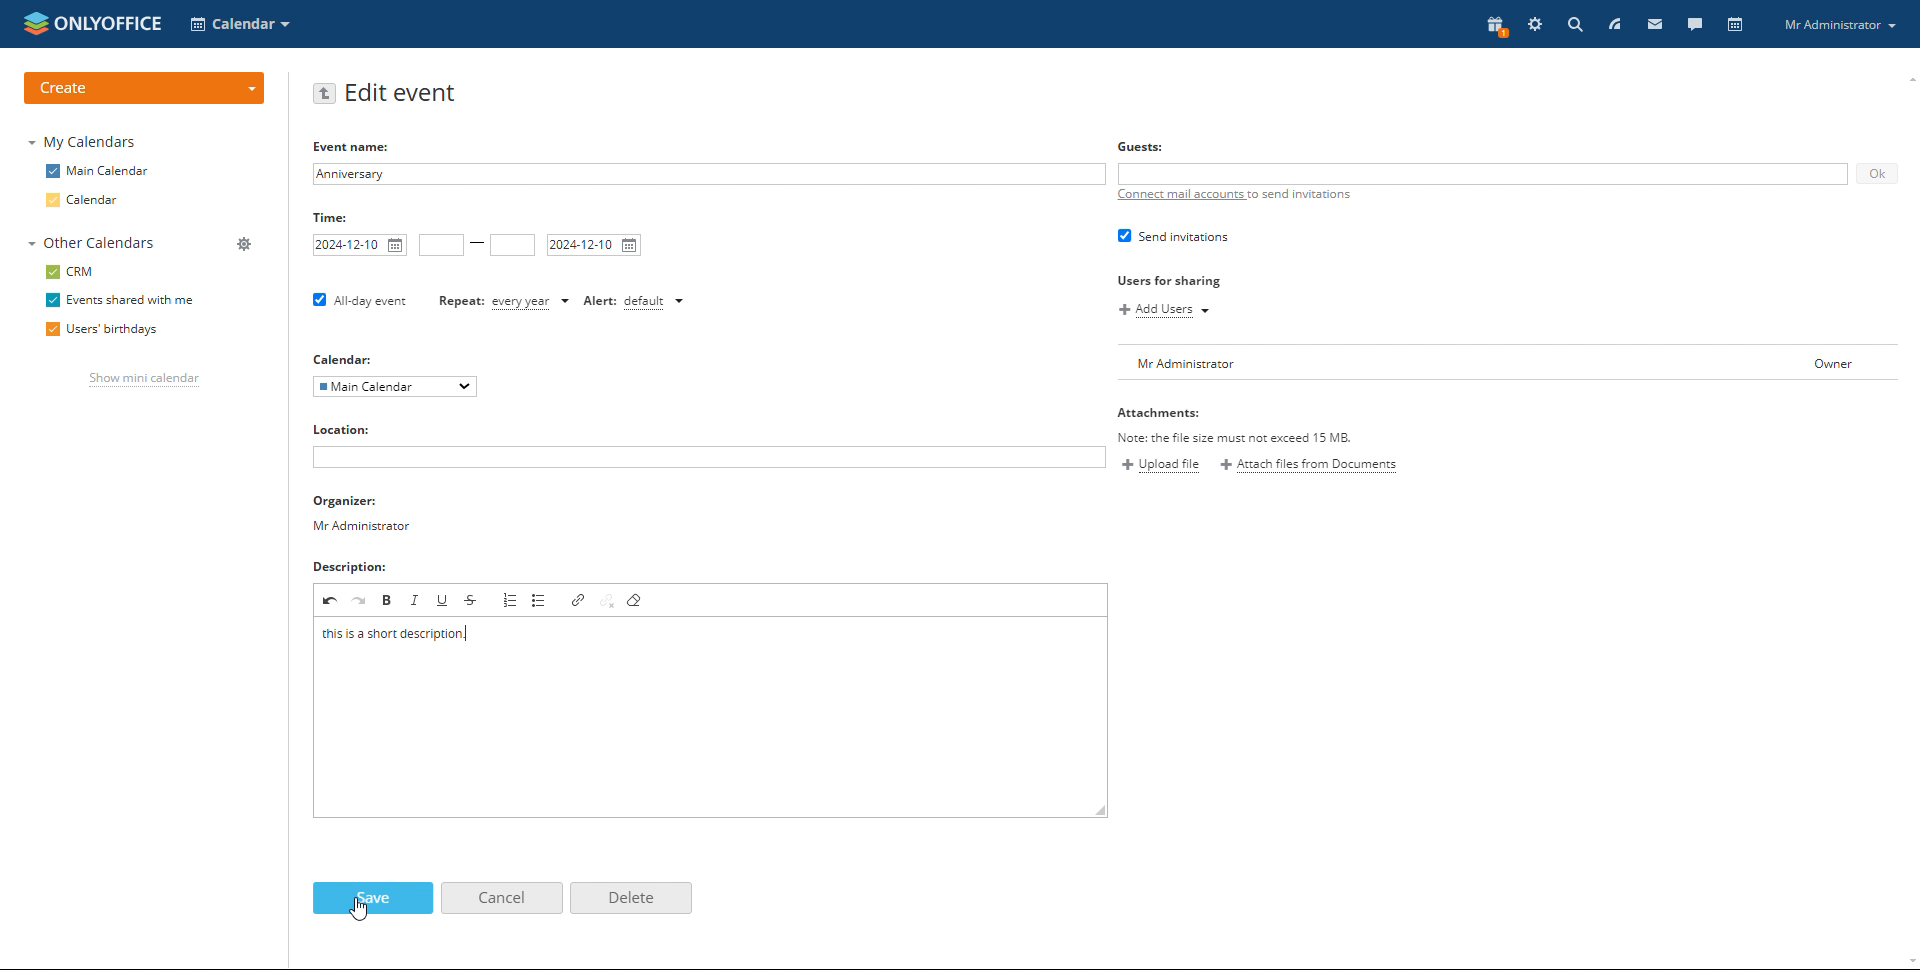  I want to click on remove format, so click(636, 599).